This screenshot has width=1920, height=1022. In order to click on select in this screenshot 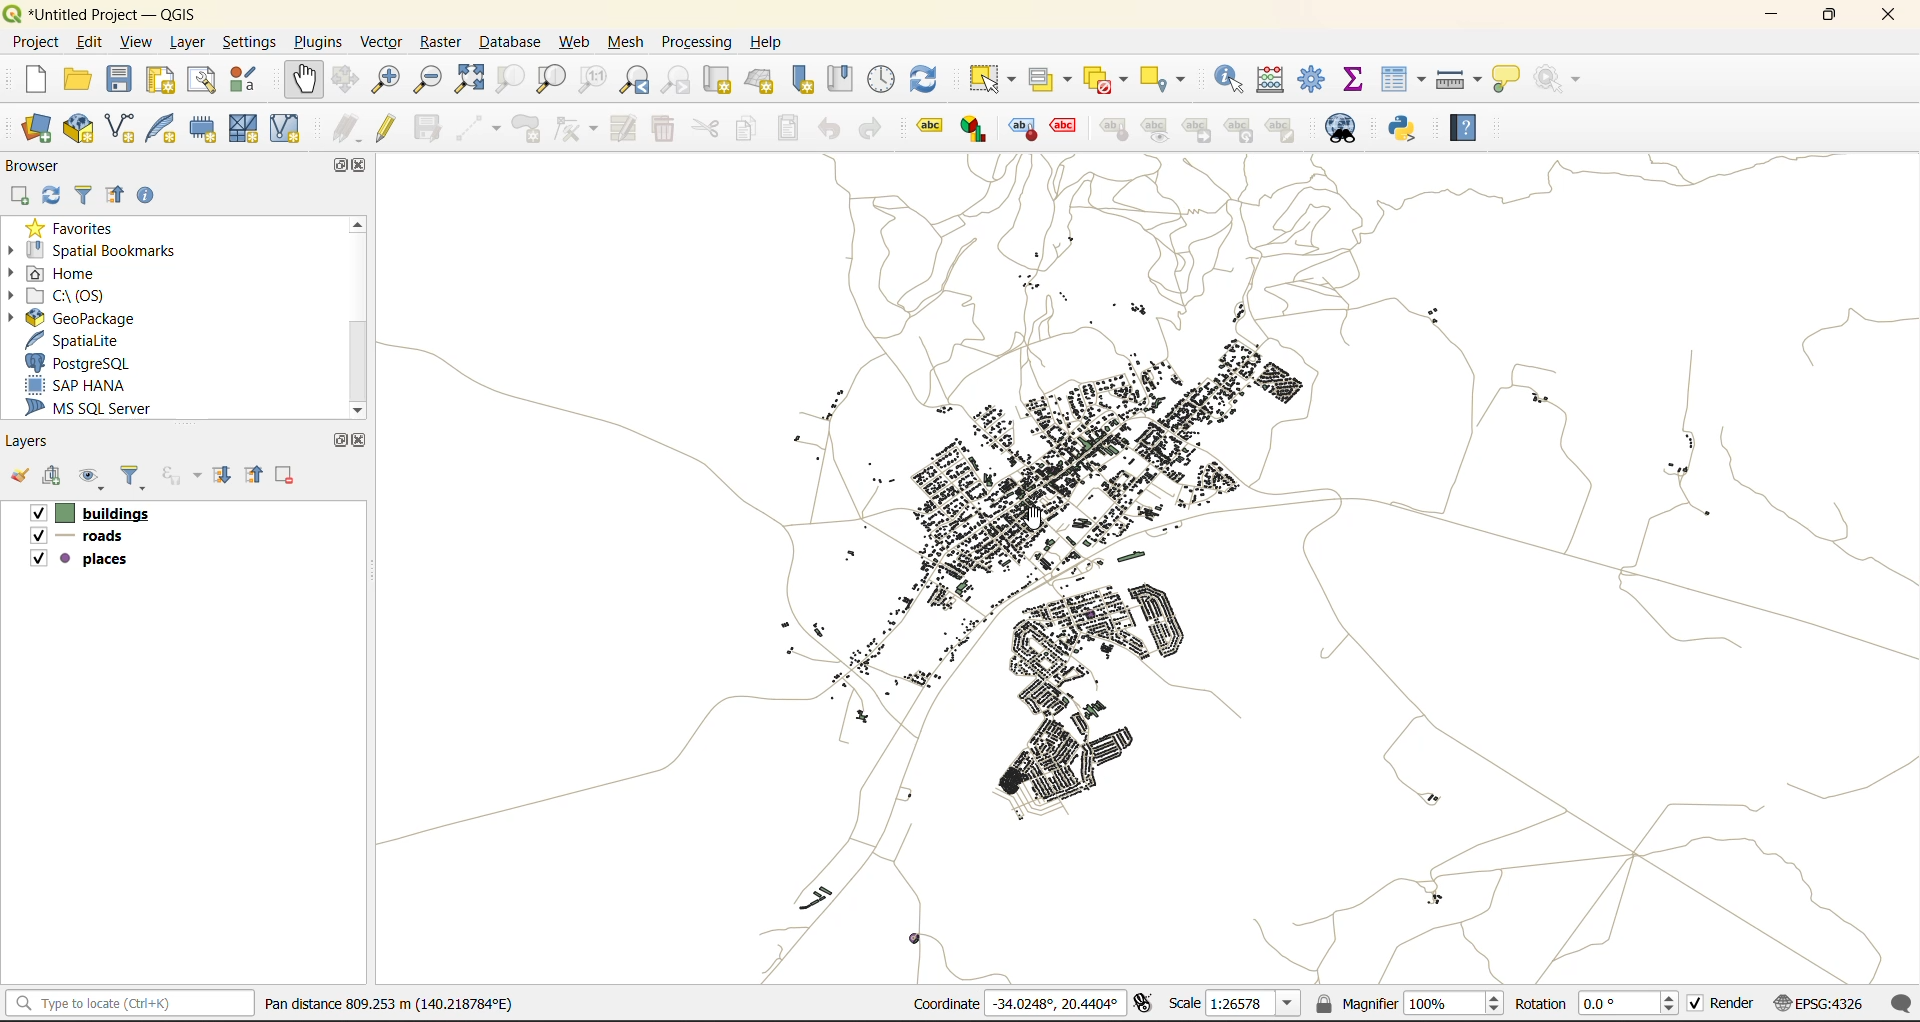, I will do `click(995, 77)`.